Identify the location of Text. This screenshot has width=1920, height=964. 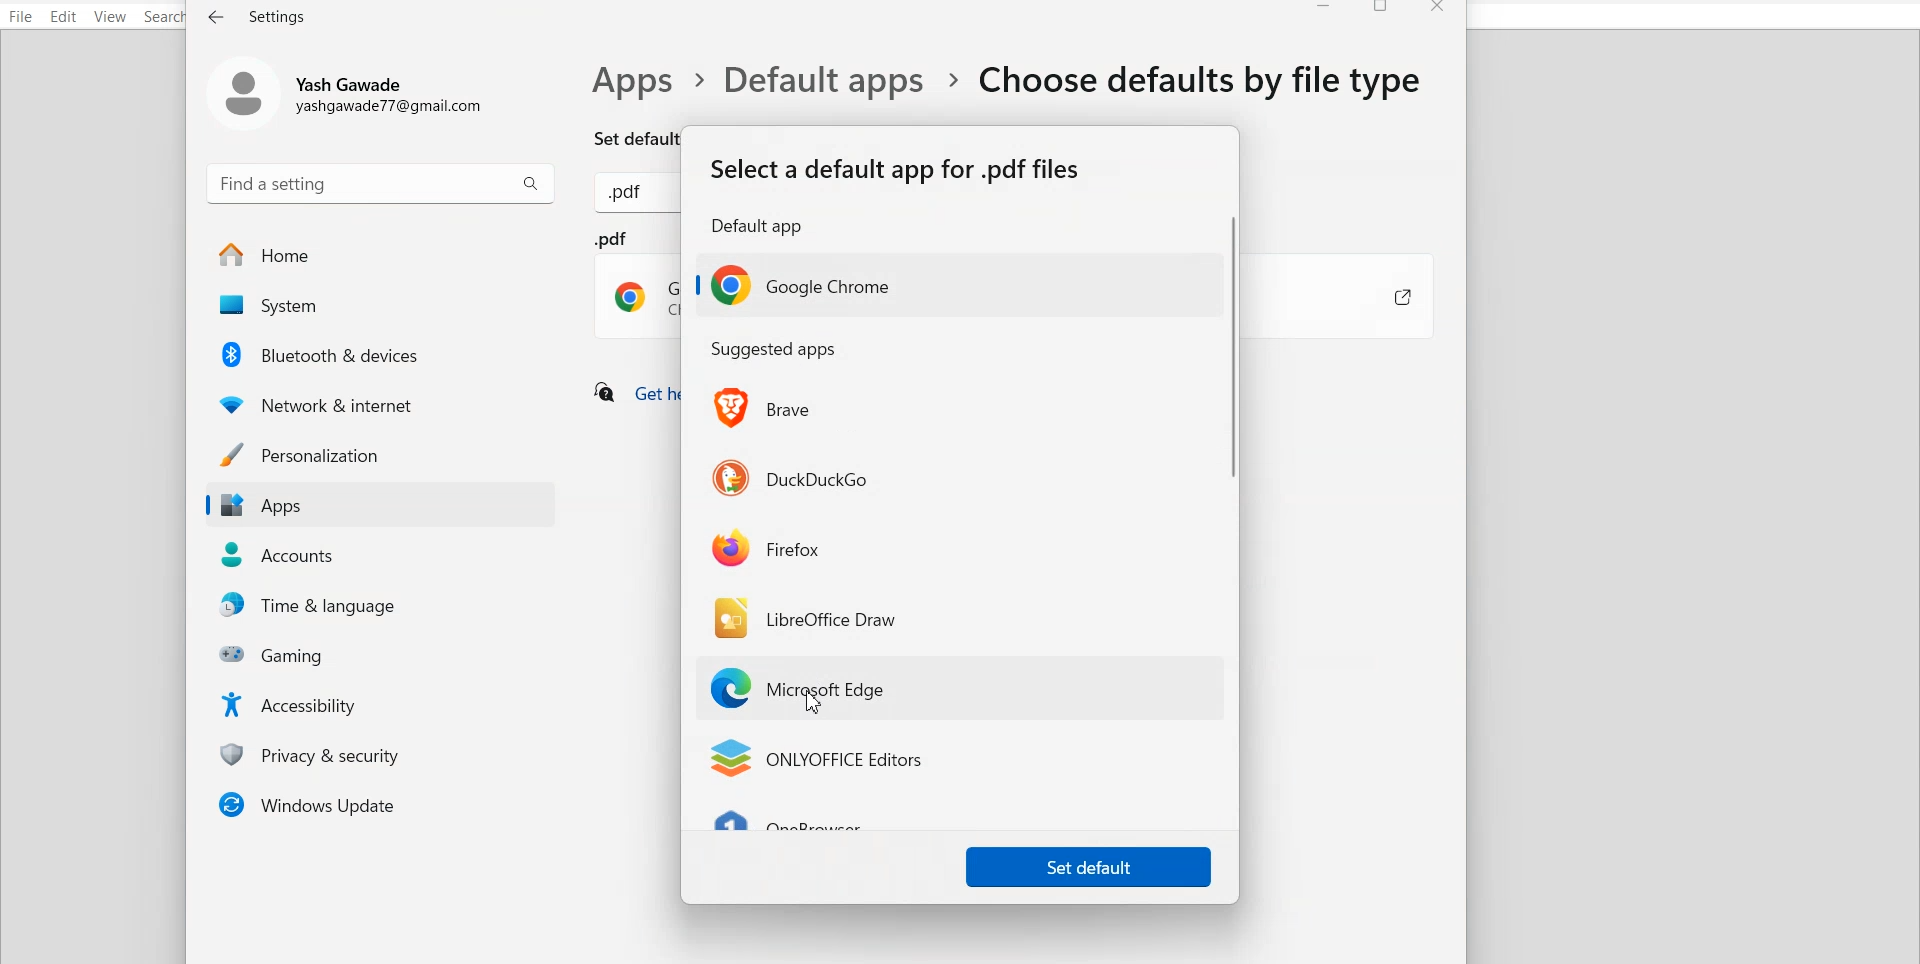
(629, 195).